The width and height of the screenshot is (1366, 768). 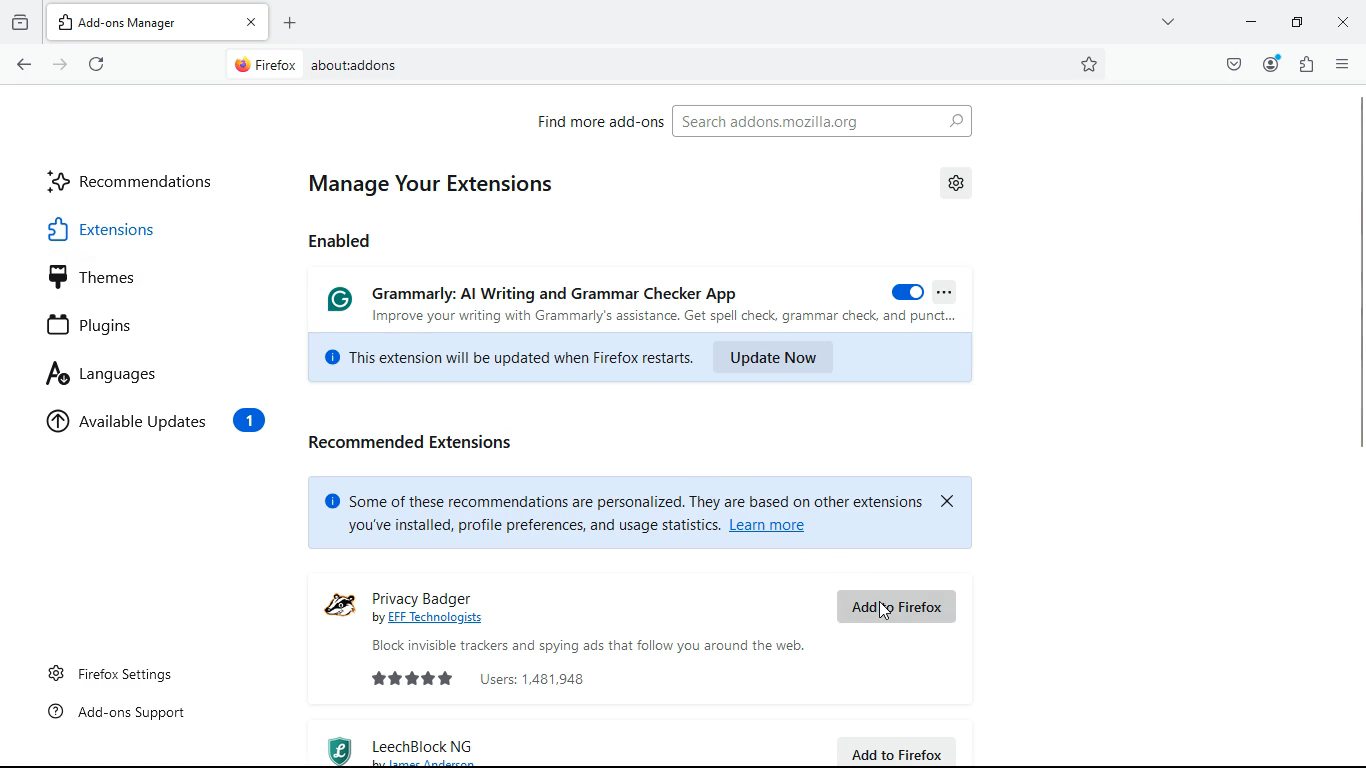 I want to click on extensions, so click(x=150, y=229).